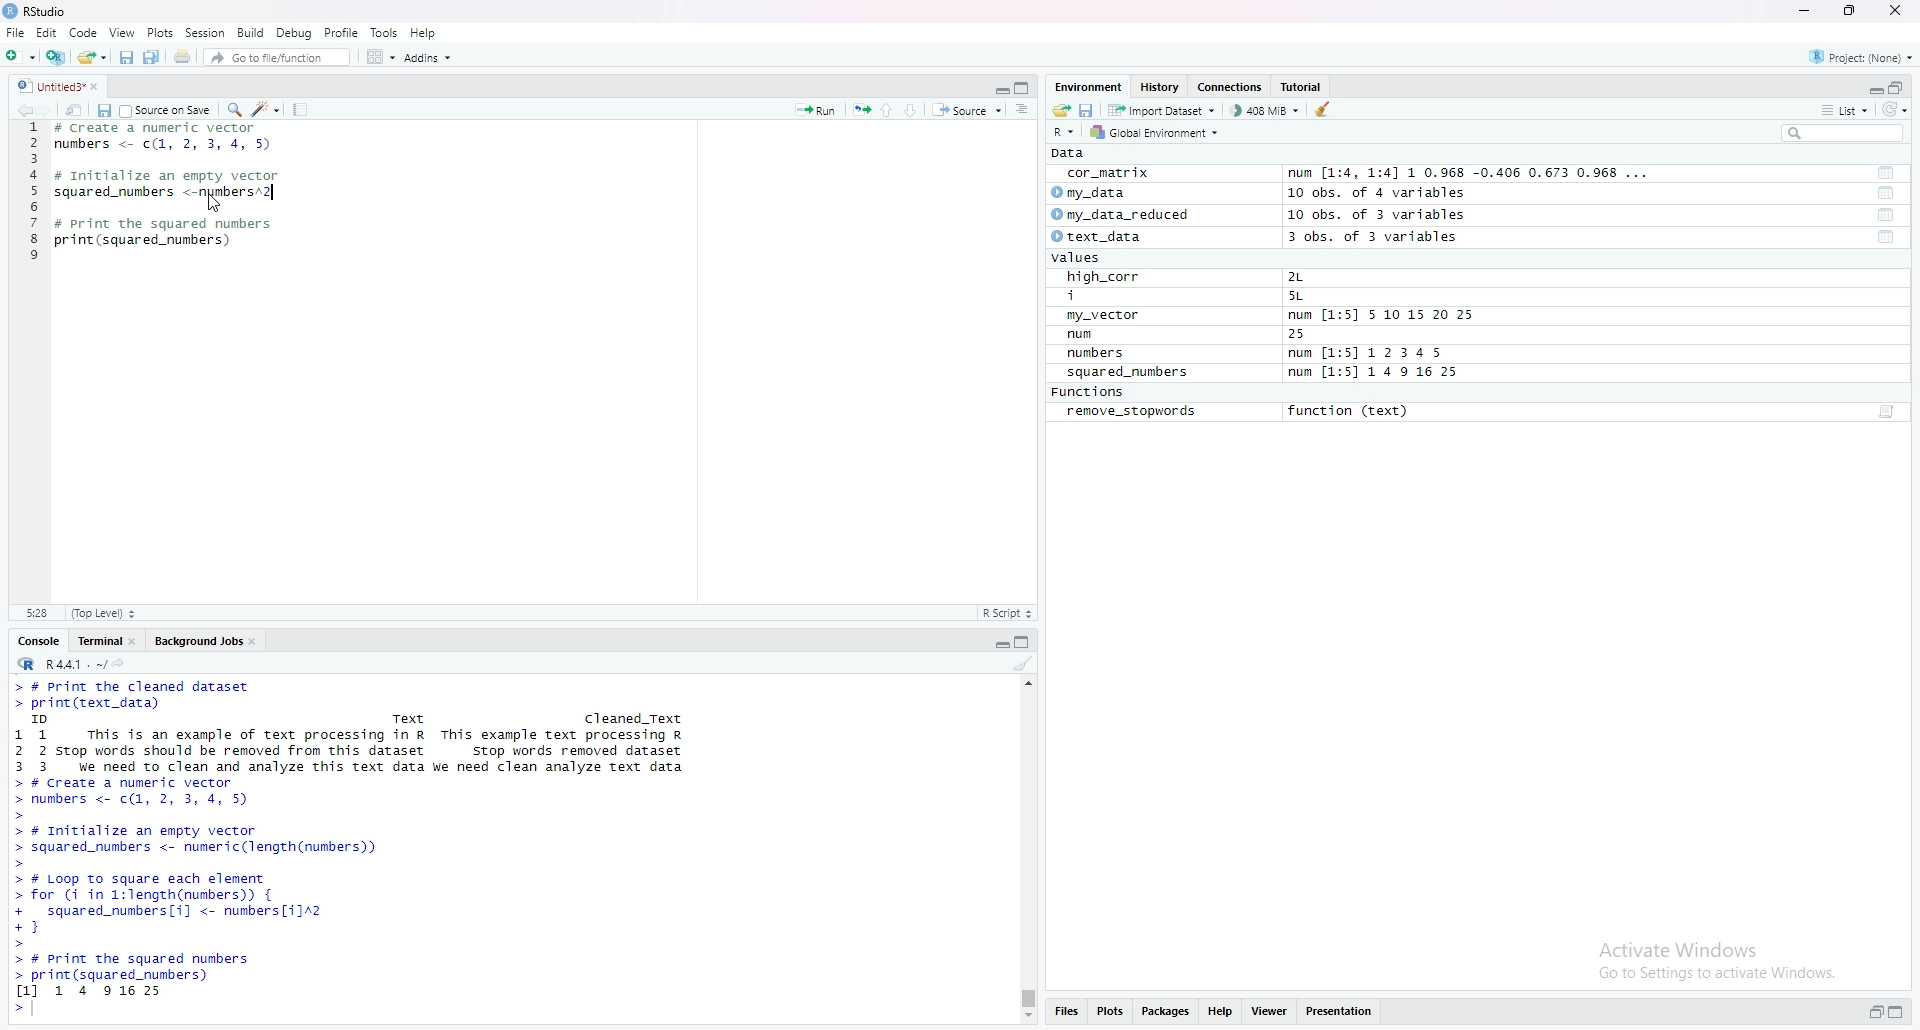 The image size is (1920, 1030). I want to click on maximize, so click(1902, 1014).